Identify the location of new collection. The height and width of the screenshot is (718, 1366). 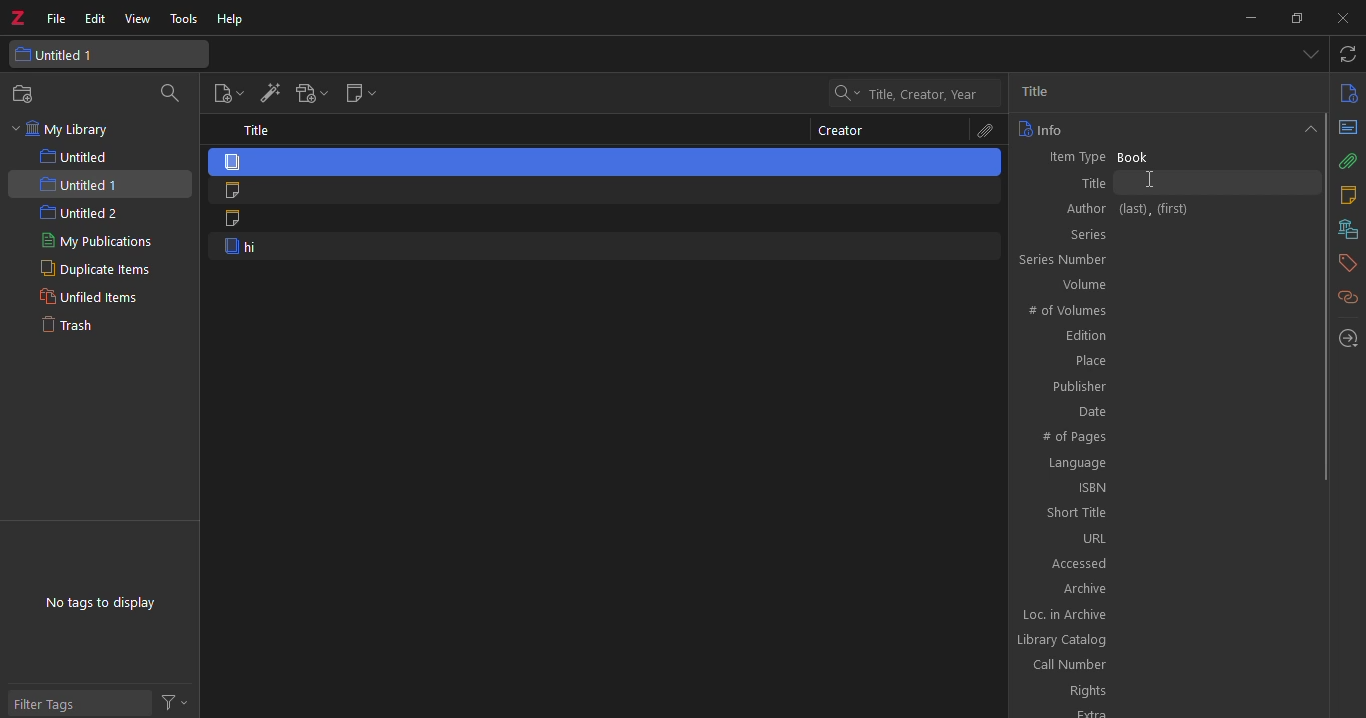
(28, 94).